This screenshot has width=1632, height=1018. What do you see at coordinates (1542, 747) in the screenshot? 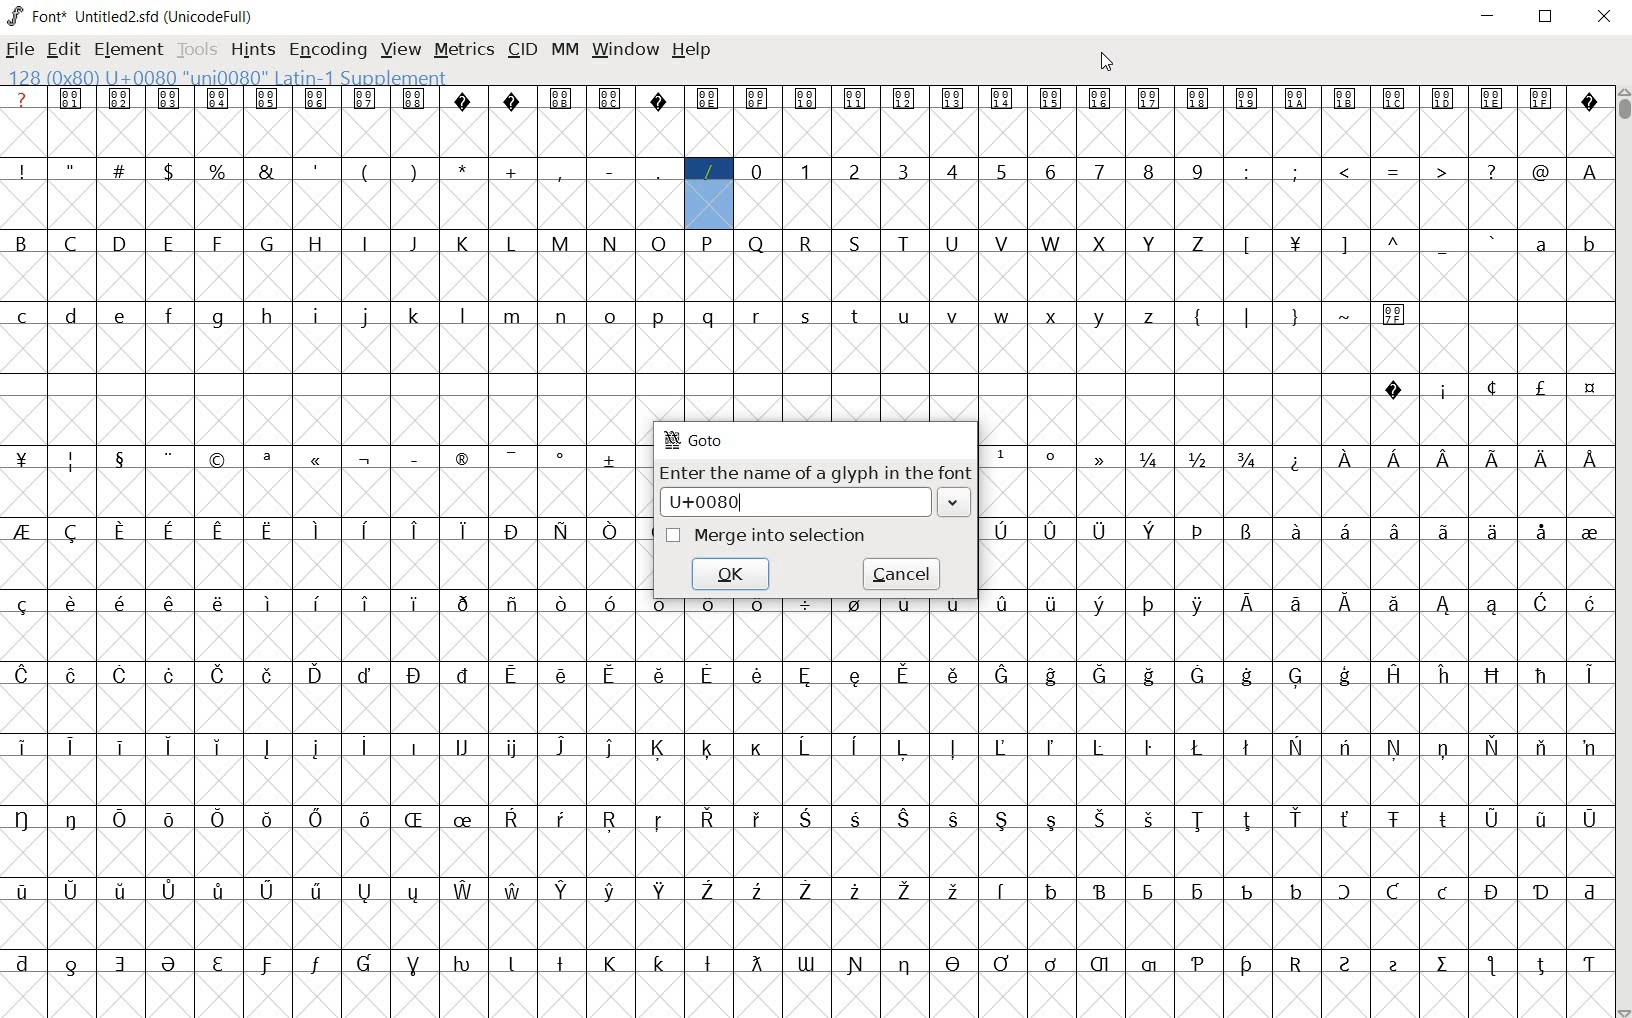
I see `glyph` at bounding box center [1542, 747].